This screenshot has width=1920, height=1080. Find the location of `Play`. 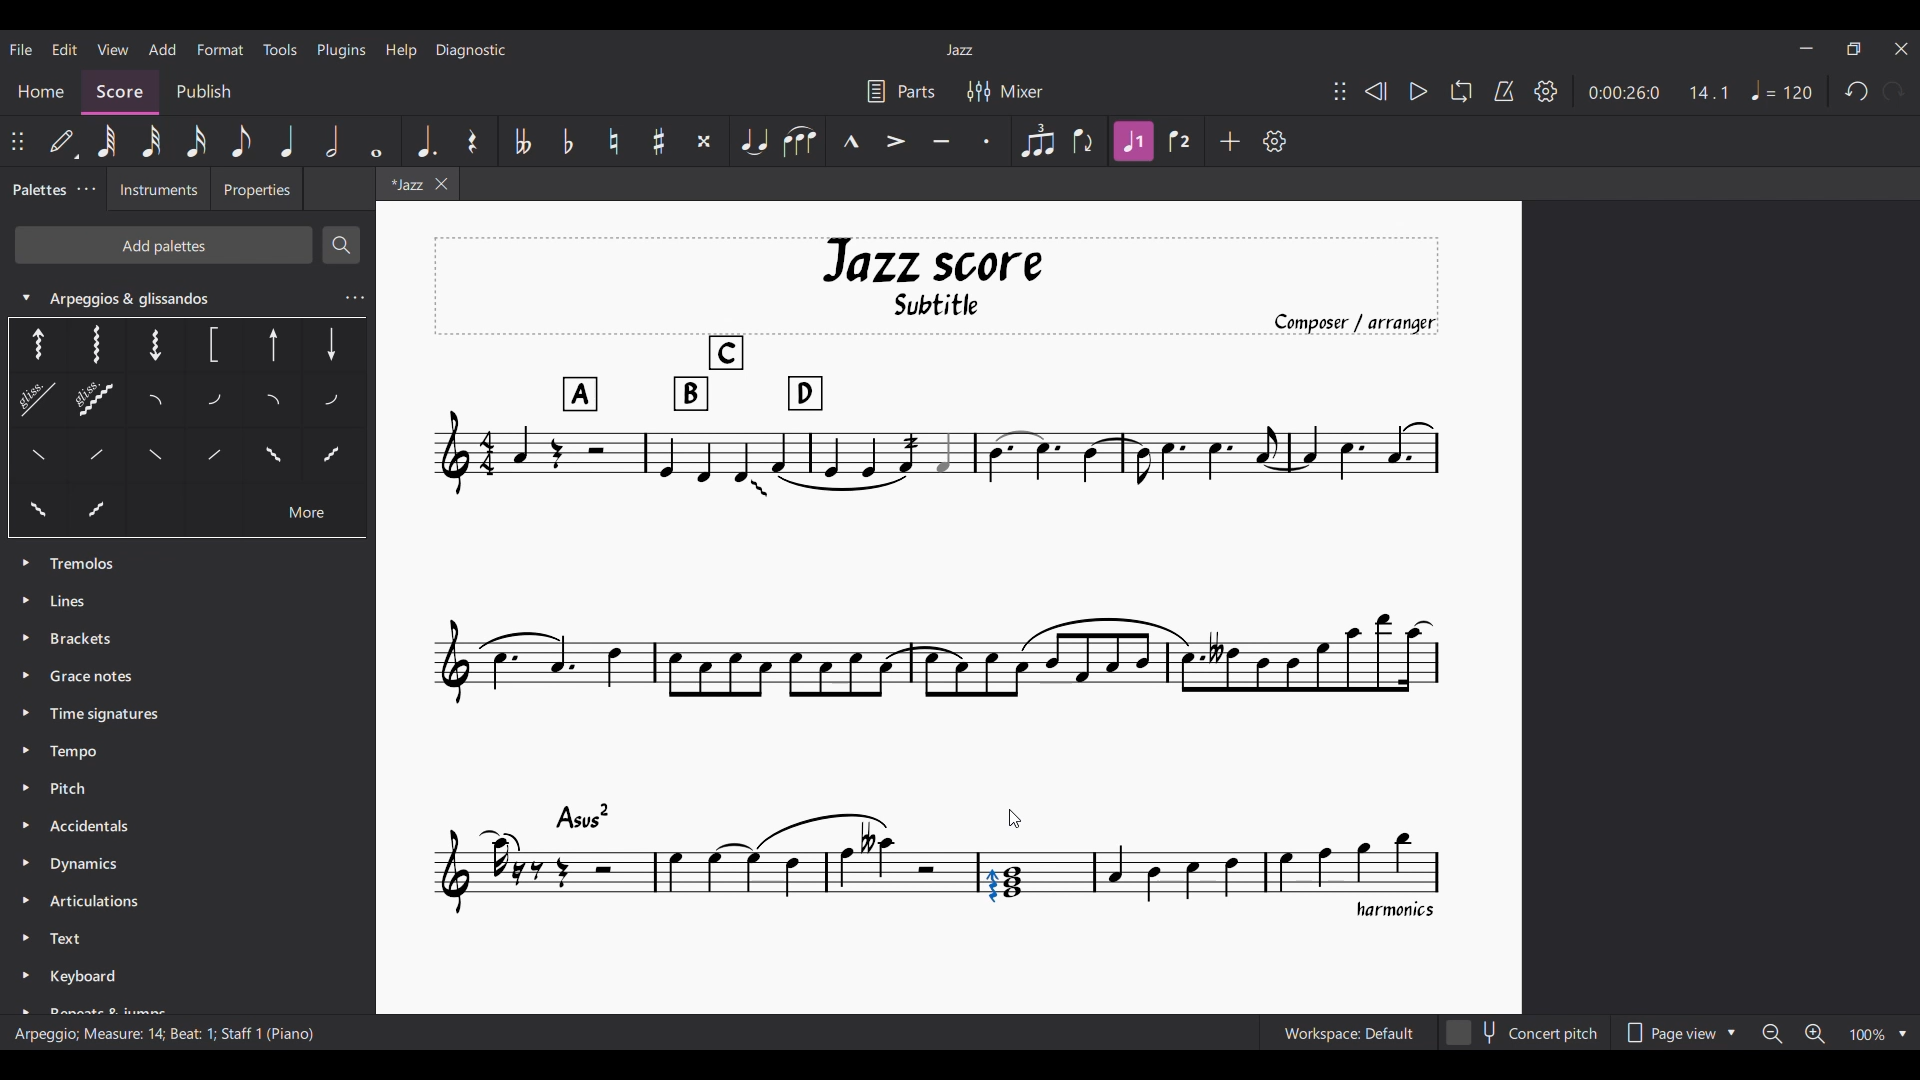

Play is located at coordinates (1419, 91).